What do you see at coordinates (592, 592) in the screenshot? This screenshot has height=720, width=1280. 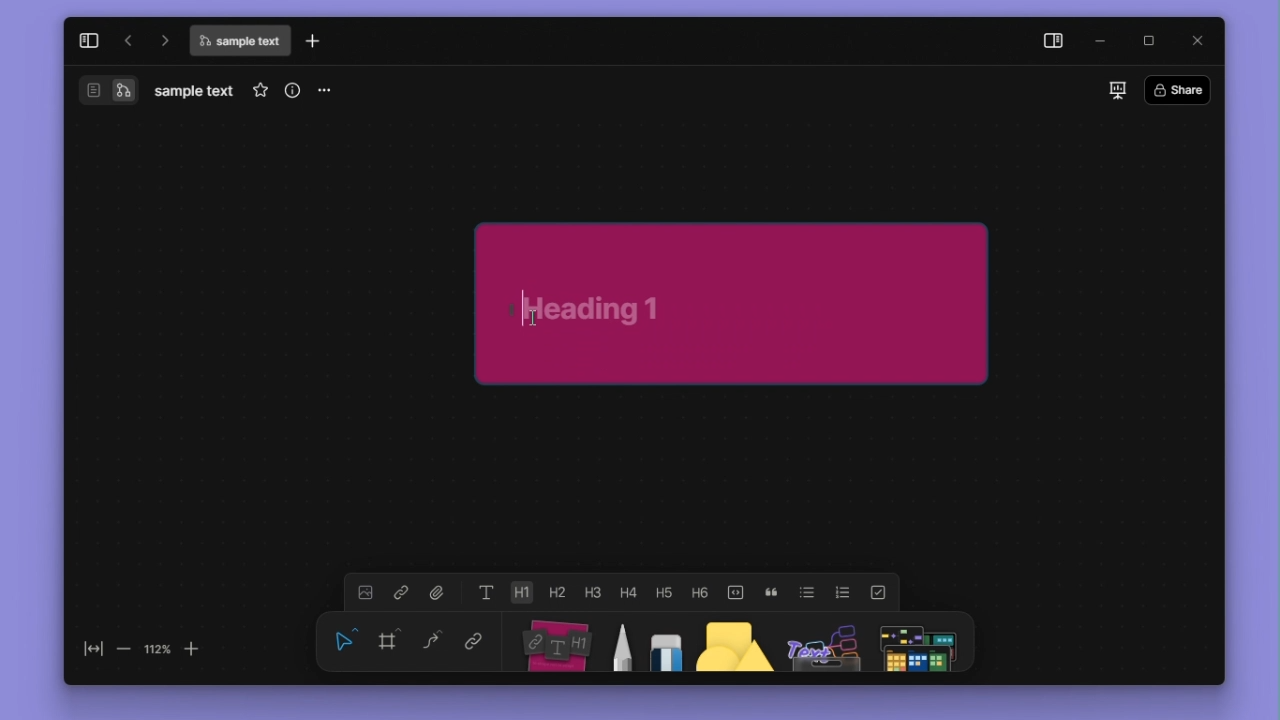 I see `Heading 3` at bounding box center [592, 592].